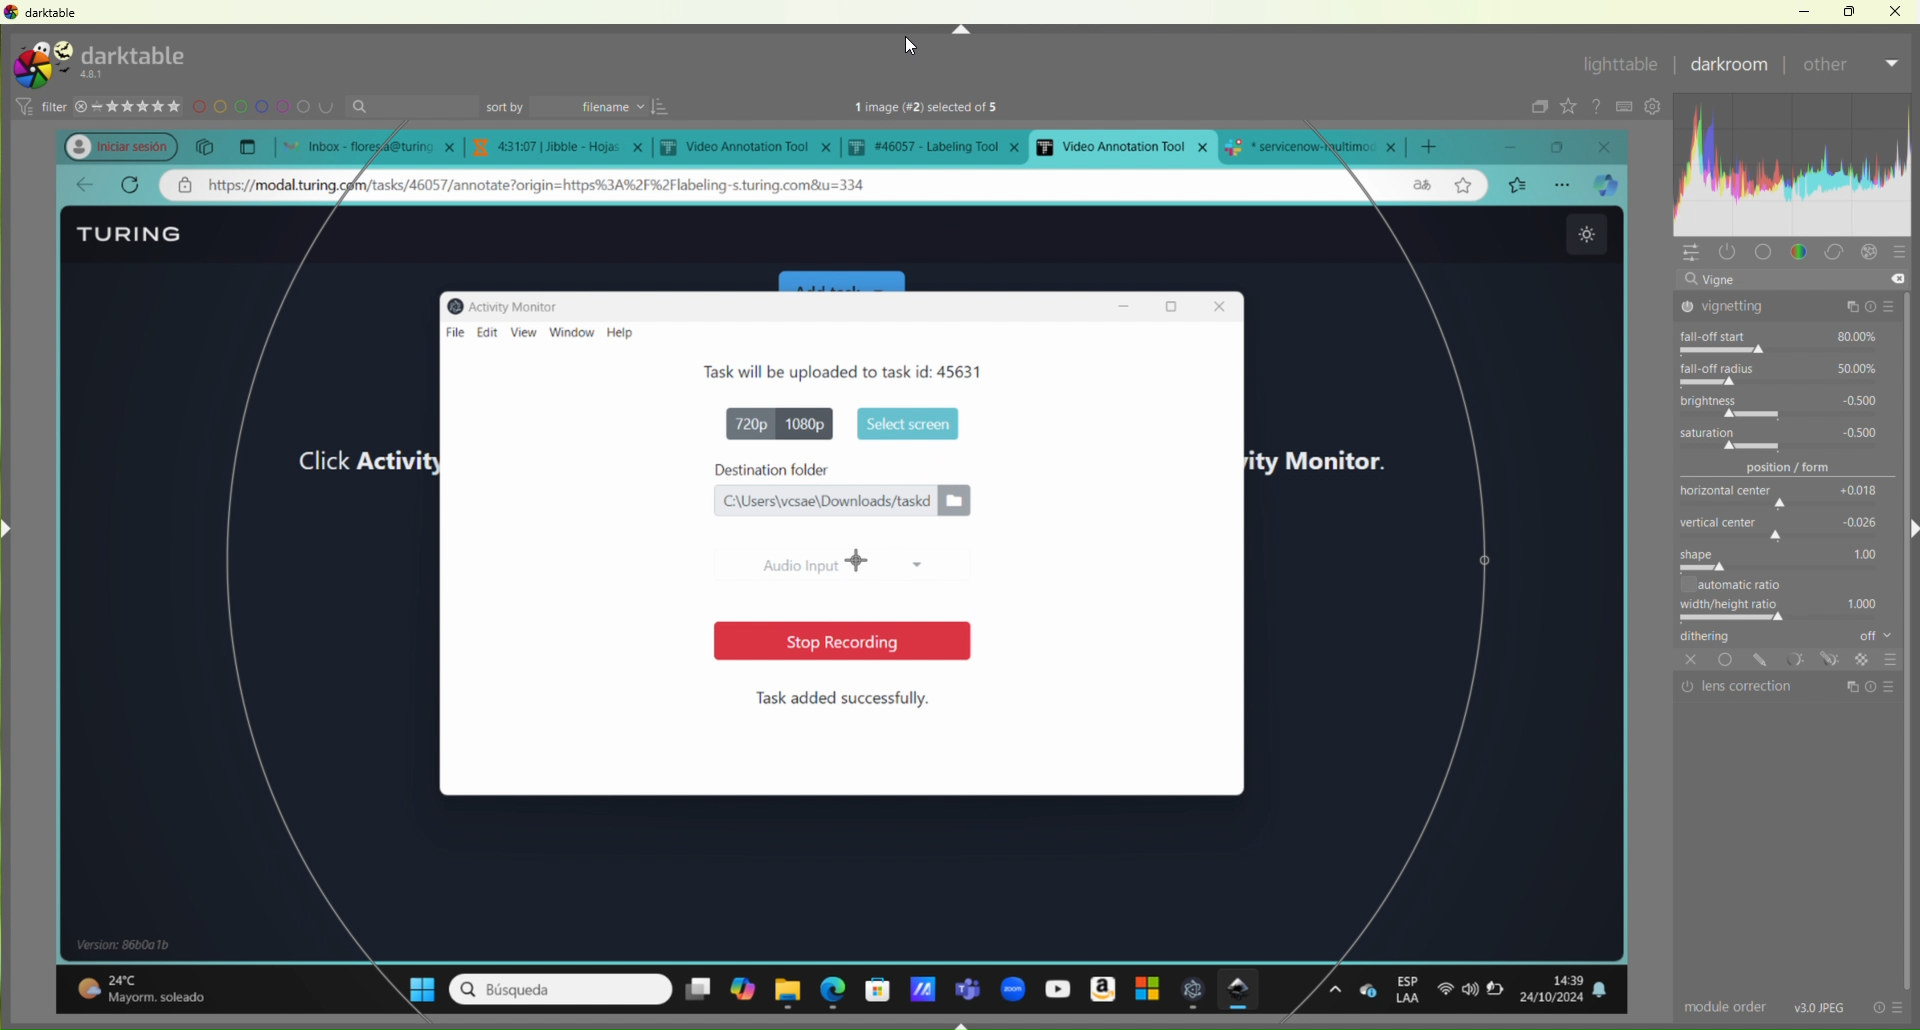 The width and height of the screenshot is (1920, 1030). Describe the element at coordinates (1565, 147) in the screenshot. I see `maximize` at that location.